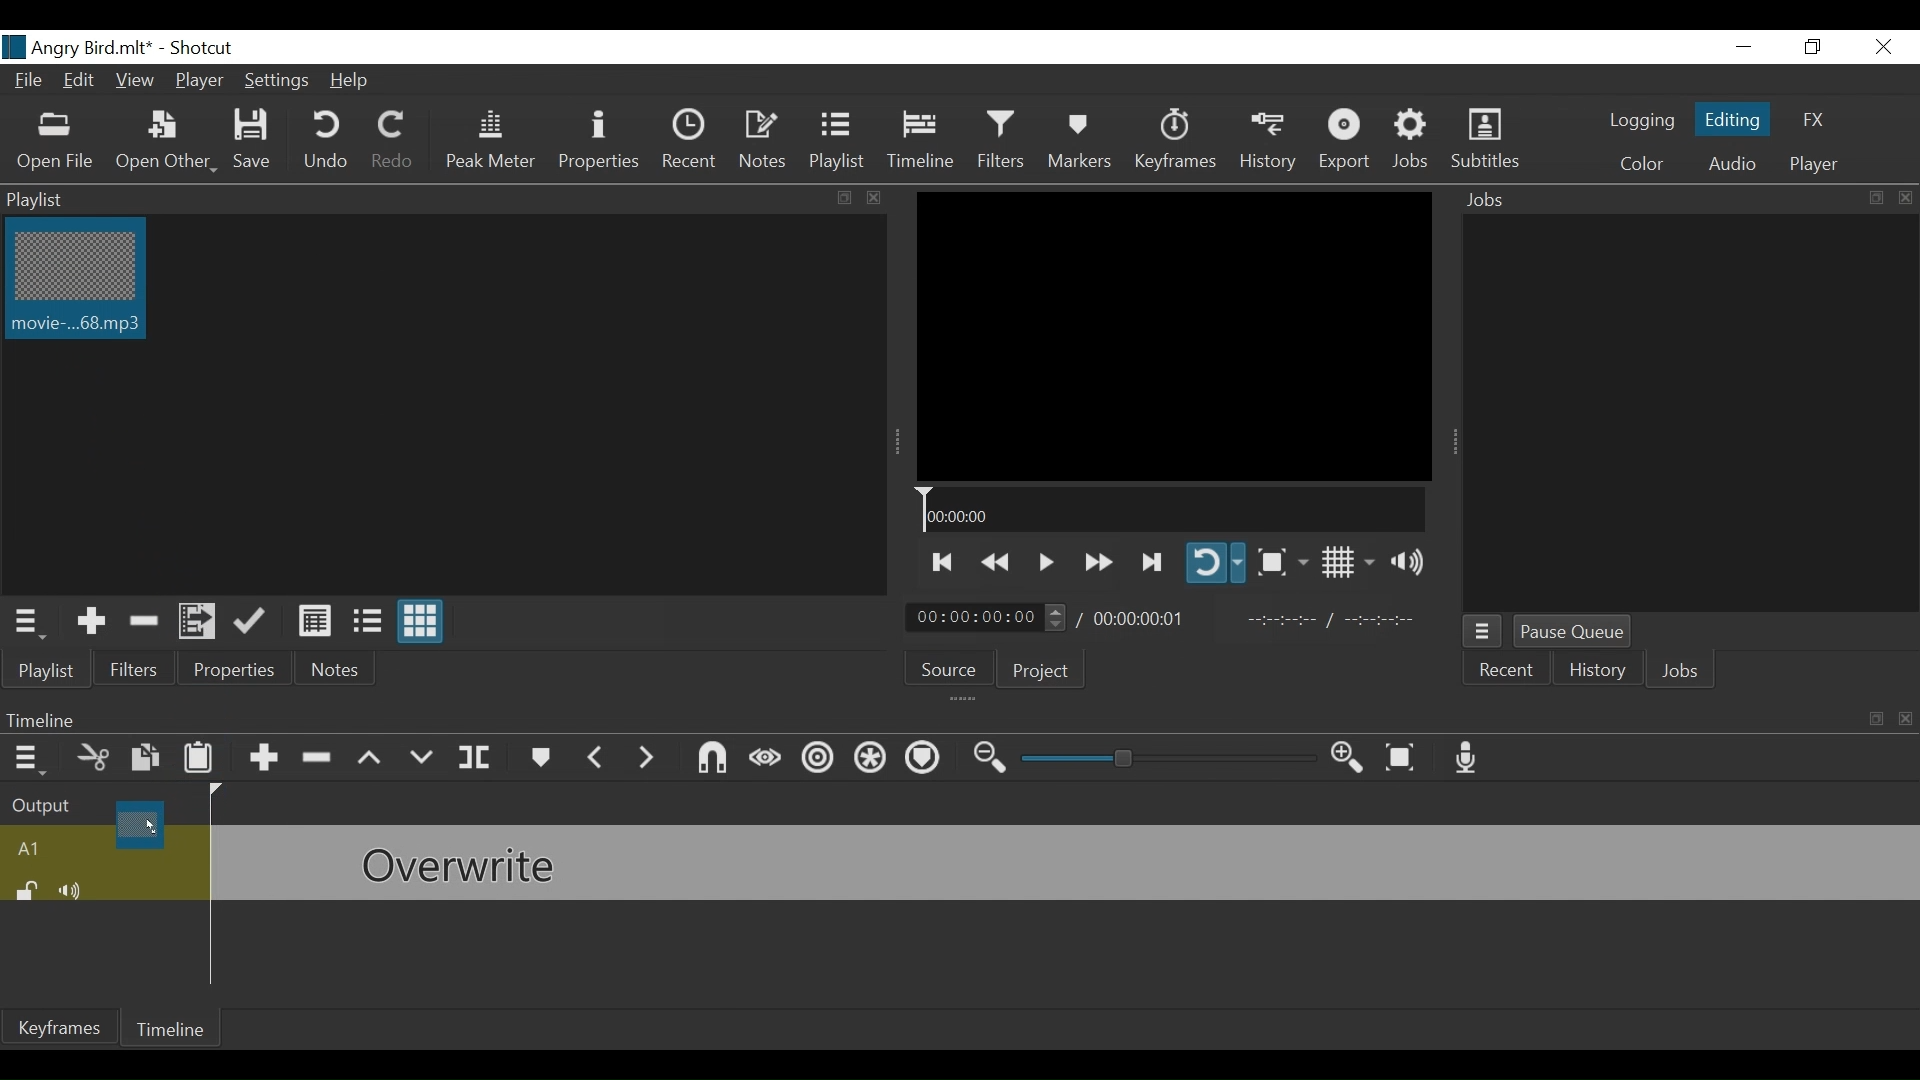  Describe the element at coordinates (1045, 558) in the screenshot. I see `Toggle play or pause (space)` at that location.